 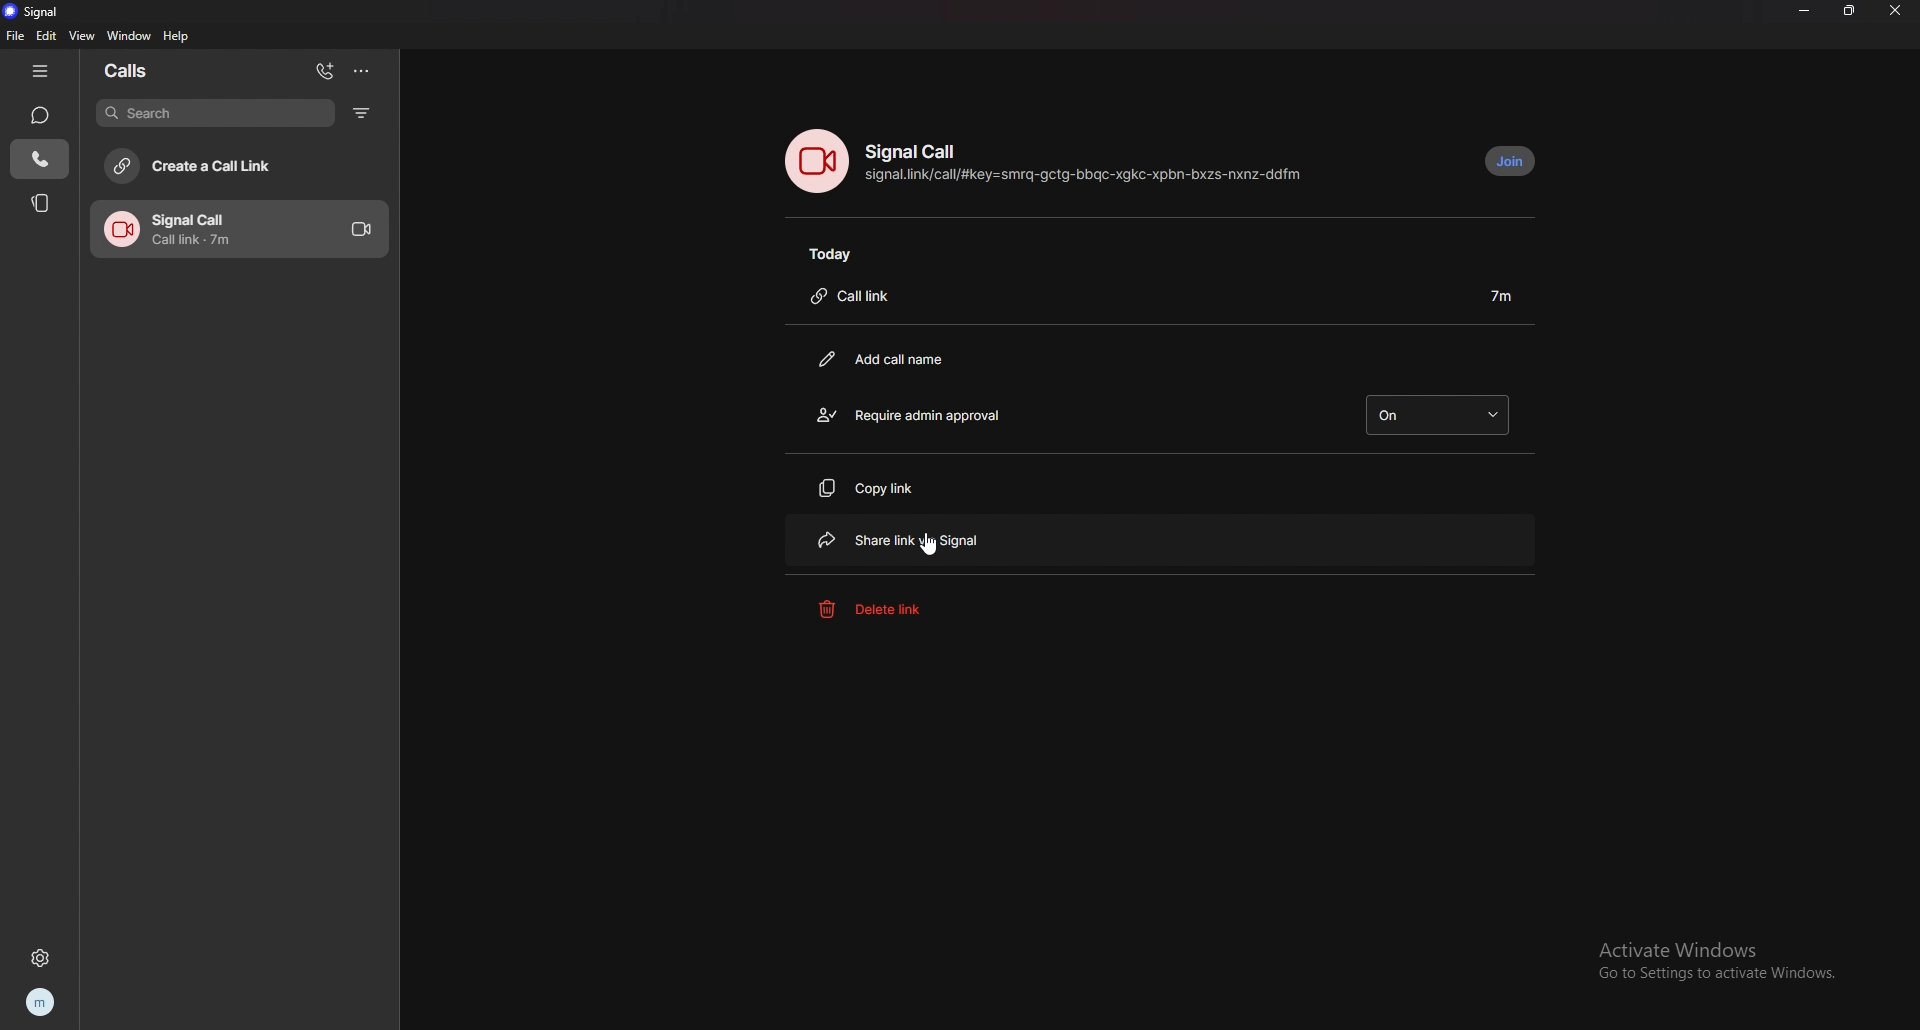 I want to click on calls, so click(x=137, y=71).